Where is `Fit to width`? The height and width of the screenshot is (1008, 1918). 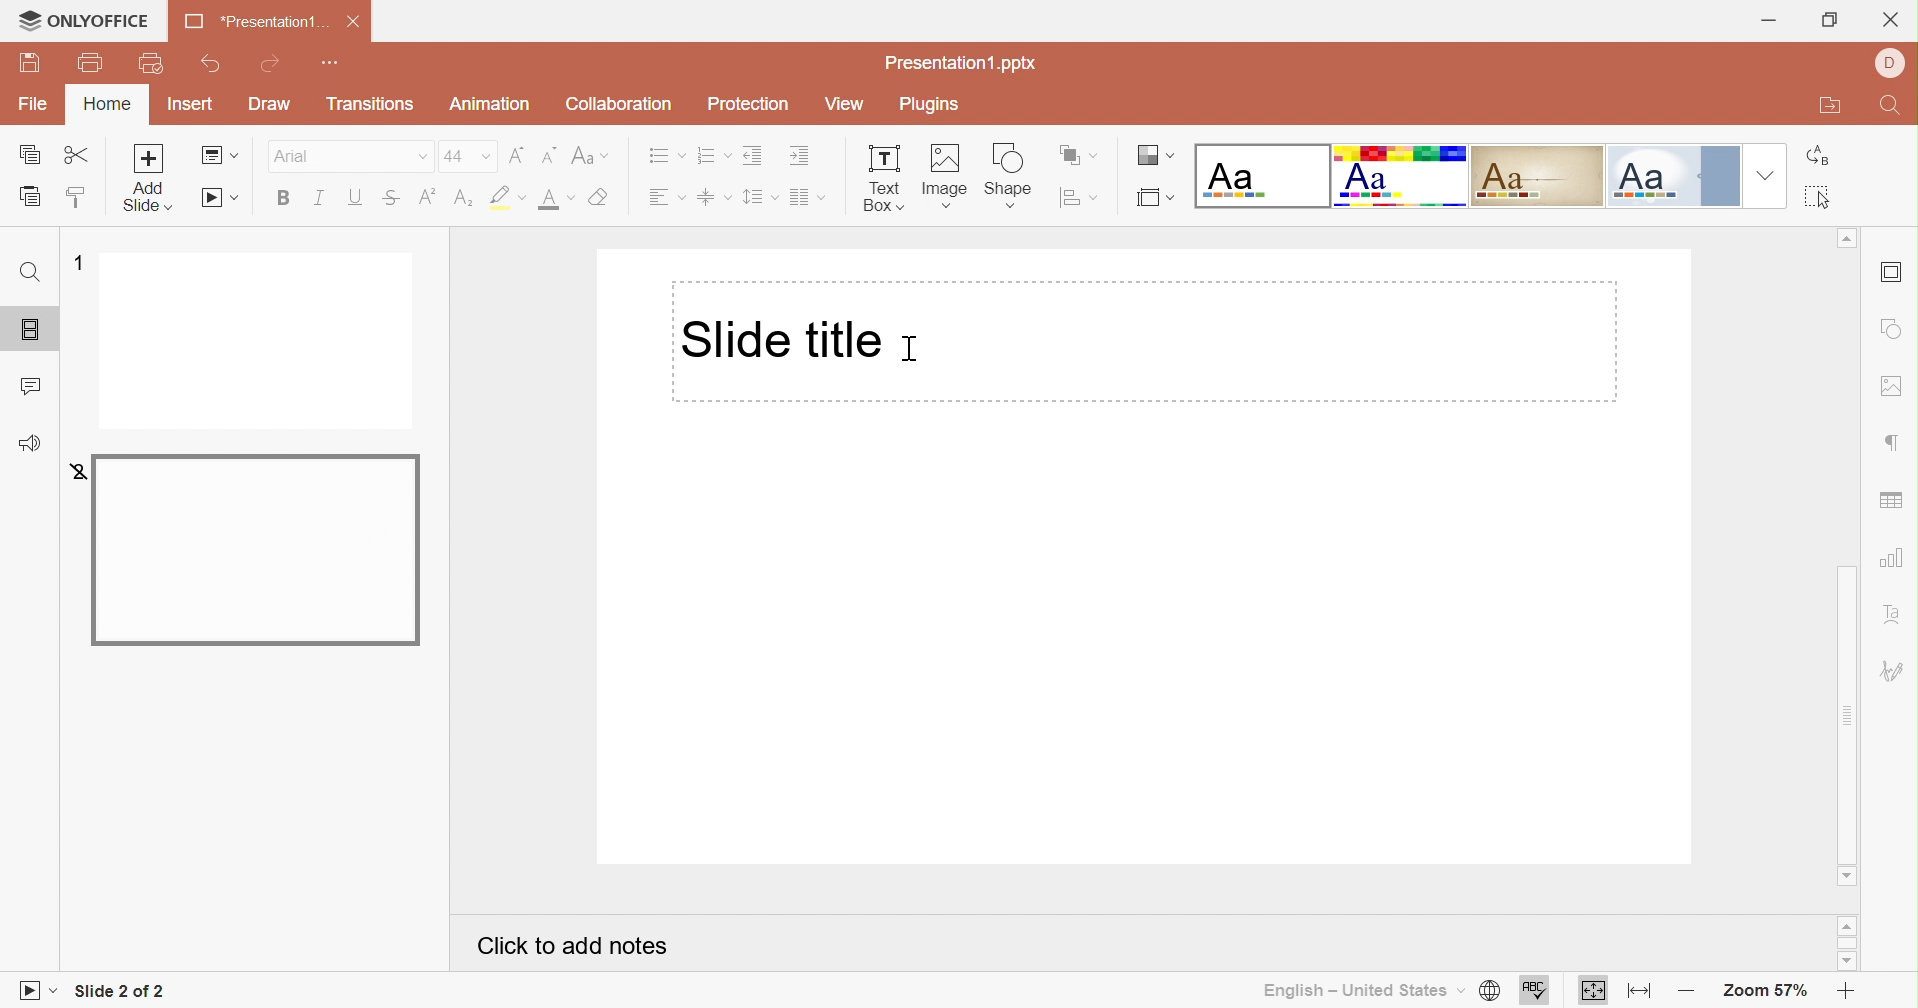
Fit to width is located at coordinates (1641, 993).